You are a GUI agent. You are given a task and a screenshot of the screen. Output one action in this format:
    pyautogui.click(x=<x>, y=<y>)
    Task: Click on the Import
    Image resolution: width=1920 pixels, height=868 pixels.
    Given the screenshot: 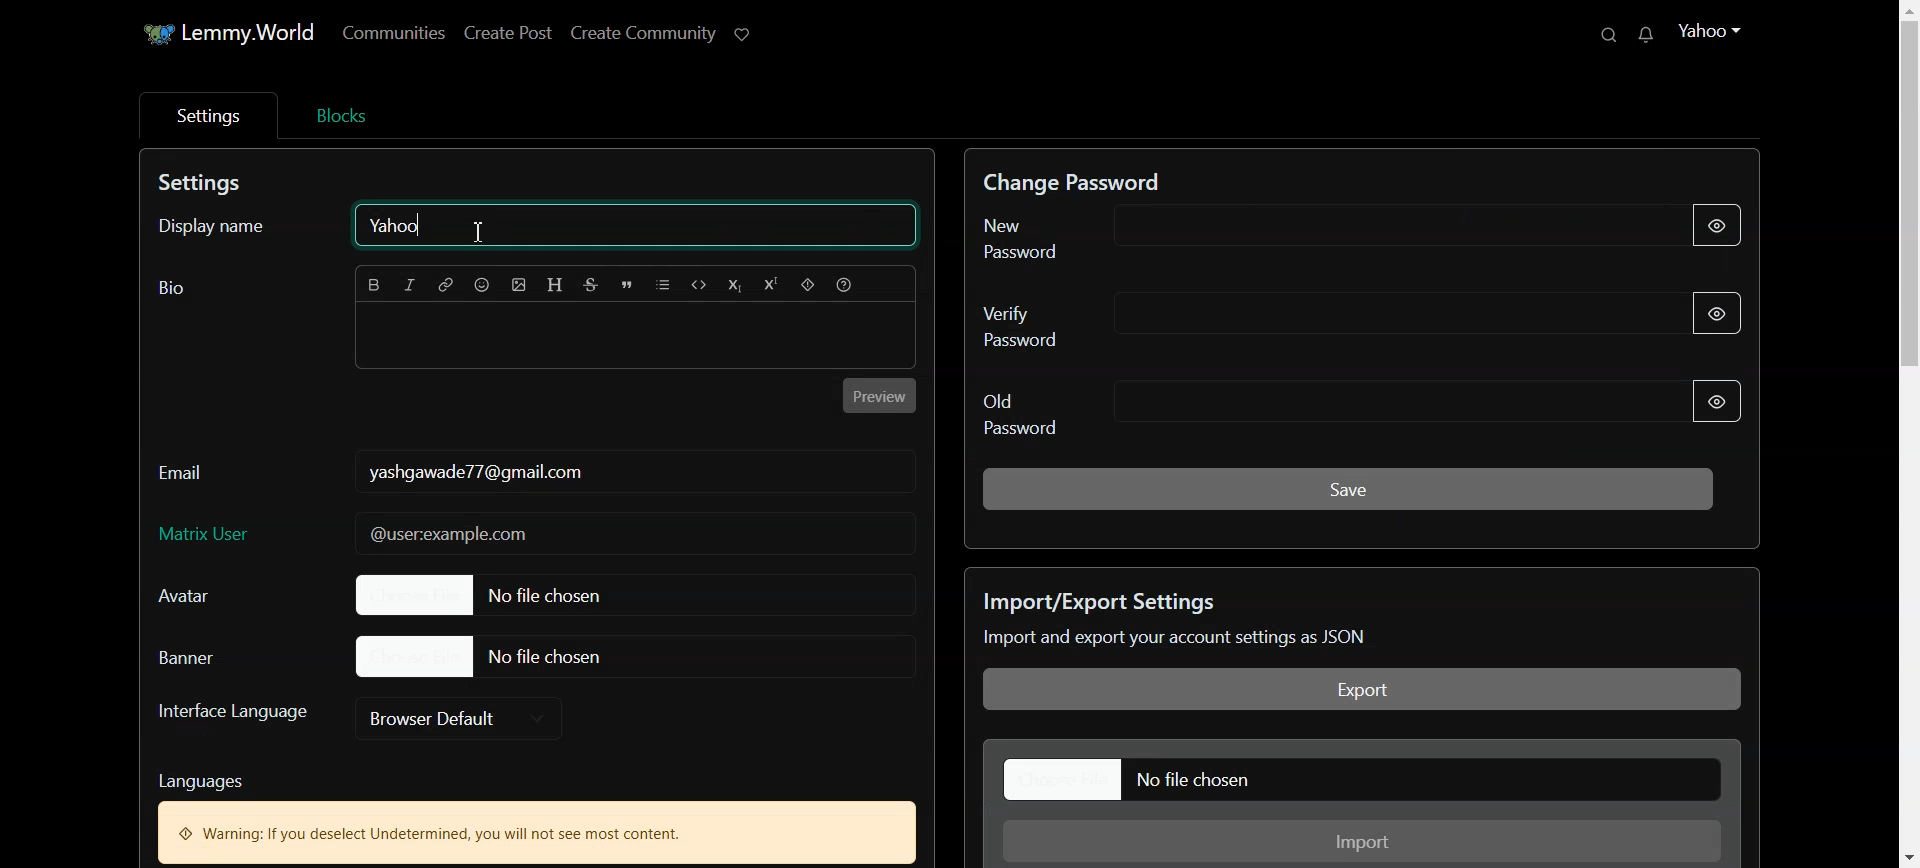 What is the action you would take?
    pyautogui.click(x=1365, y=842)
    